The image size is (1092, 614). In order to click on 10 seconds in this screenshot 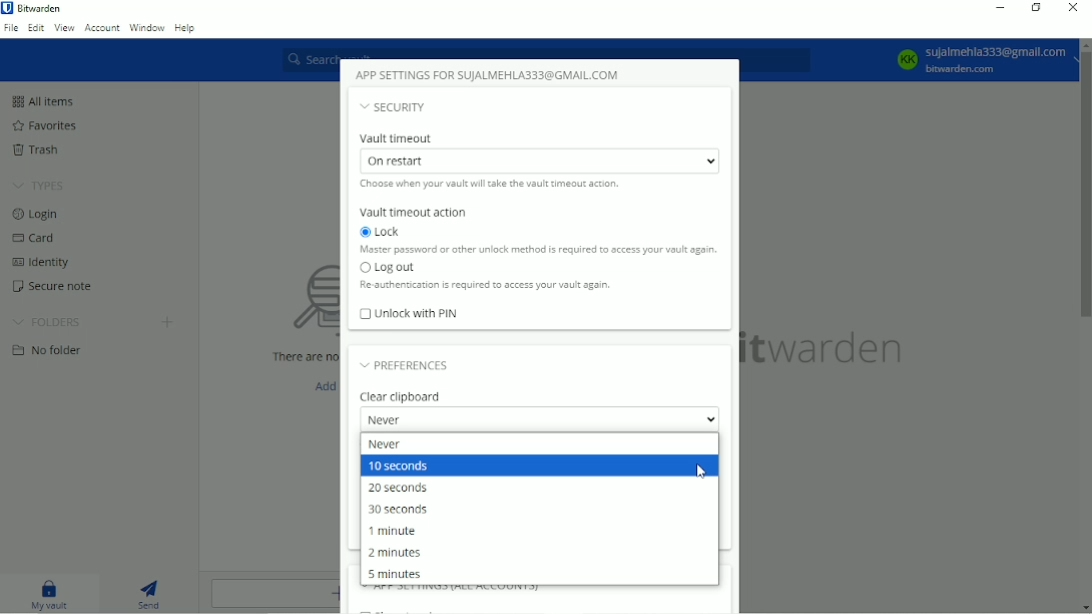, I will do `click(401, 466)`.